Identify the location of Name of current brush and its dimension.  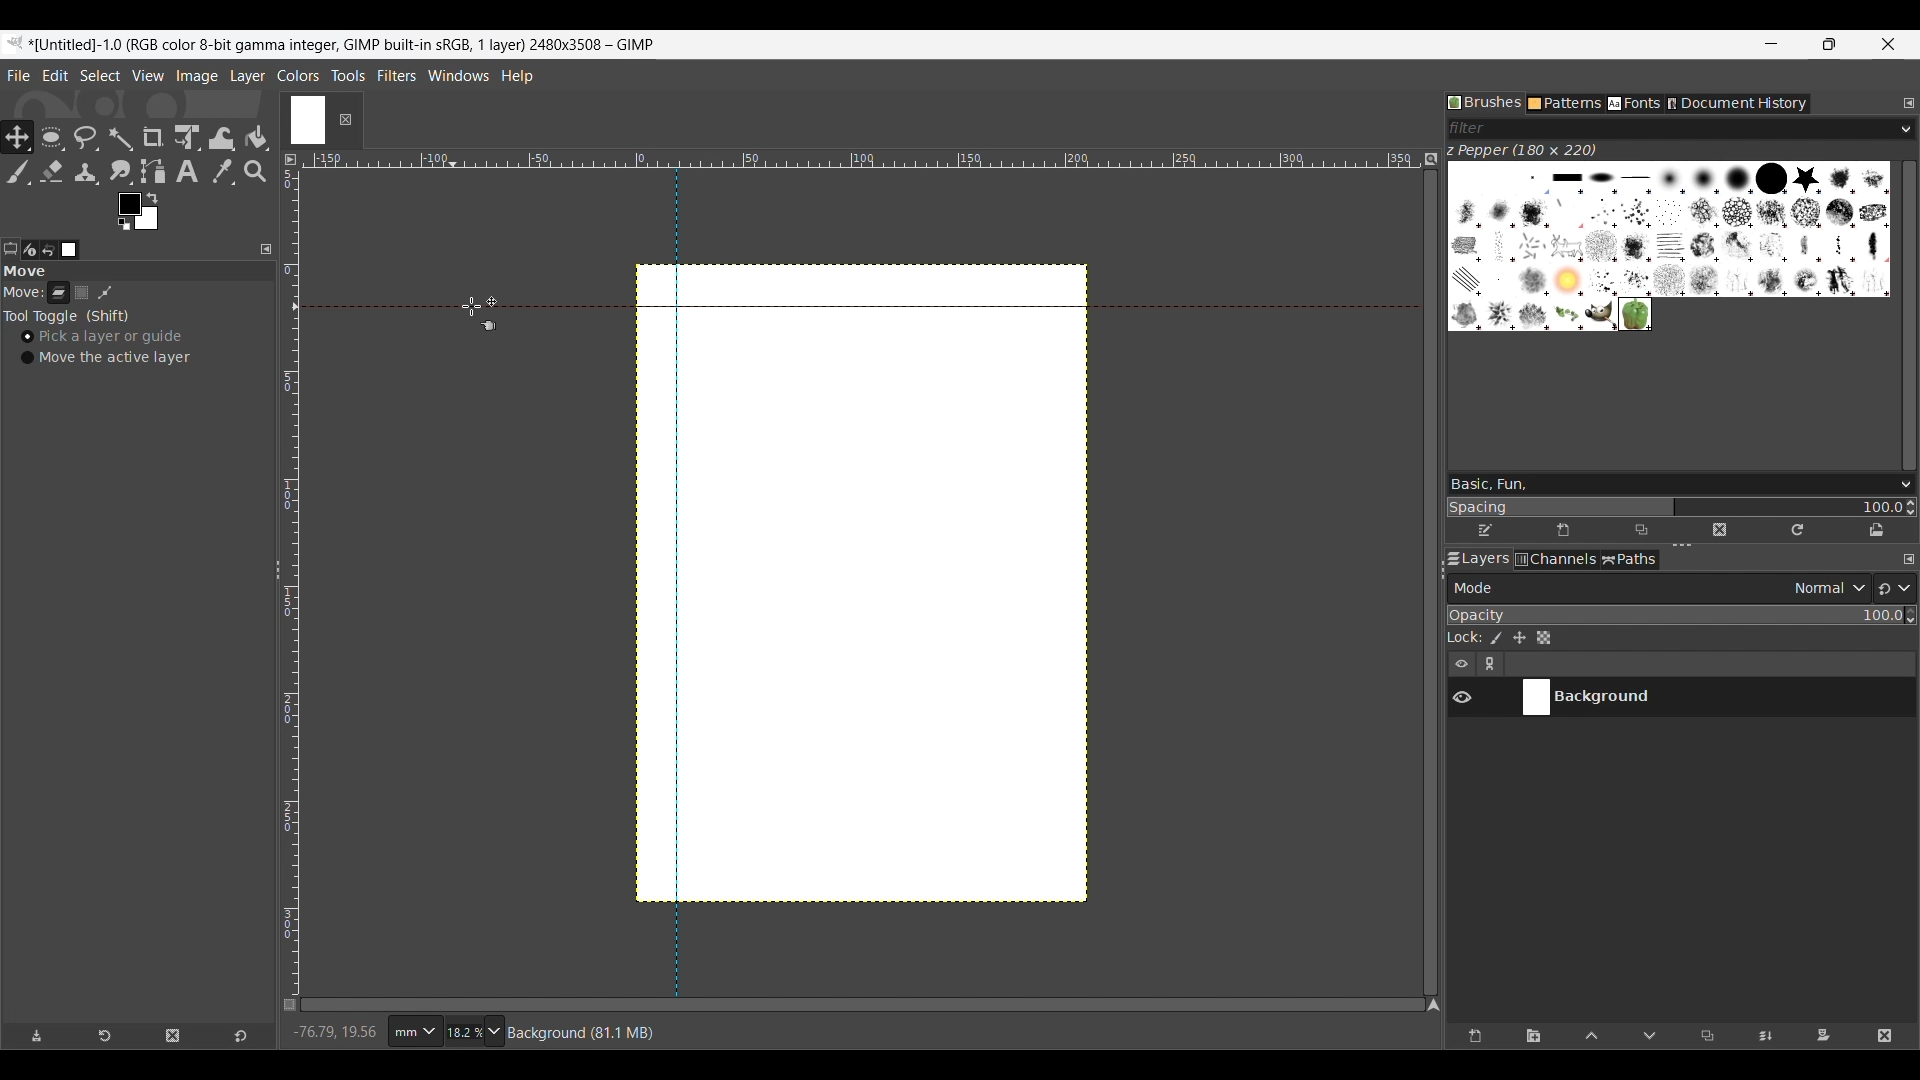
(1521, 151).